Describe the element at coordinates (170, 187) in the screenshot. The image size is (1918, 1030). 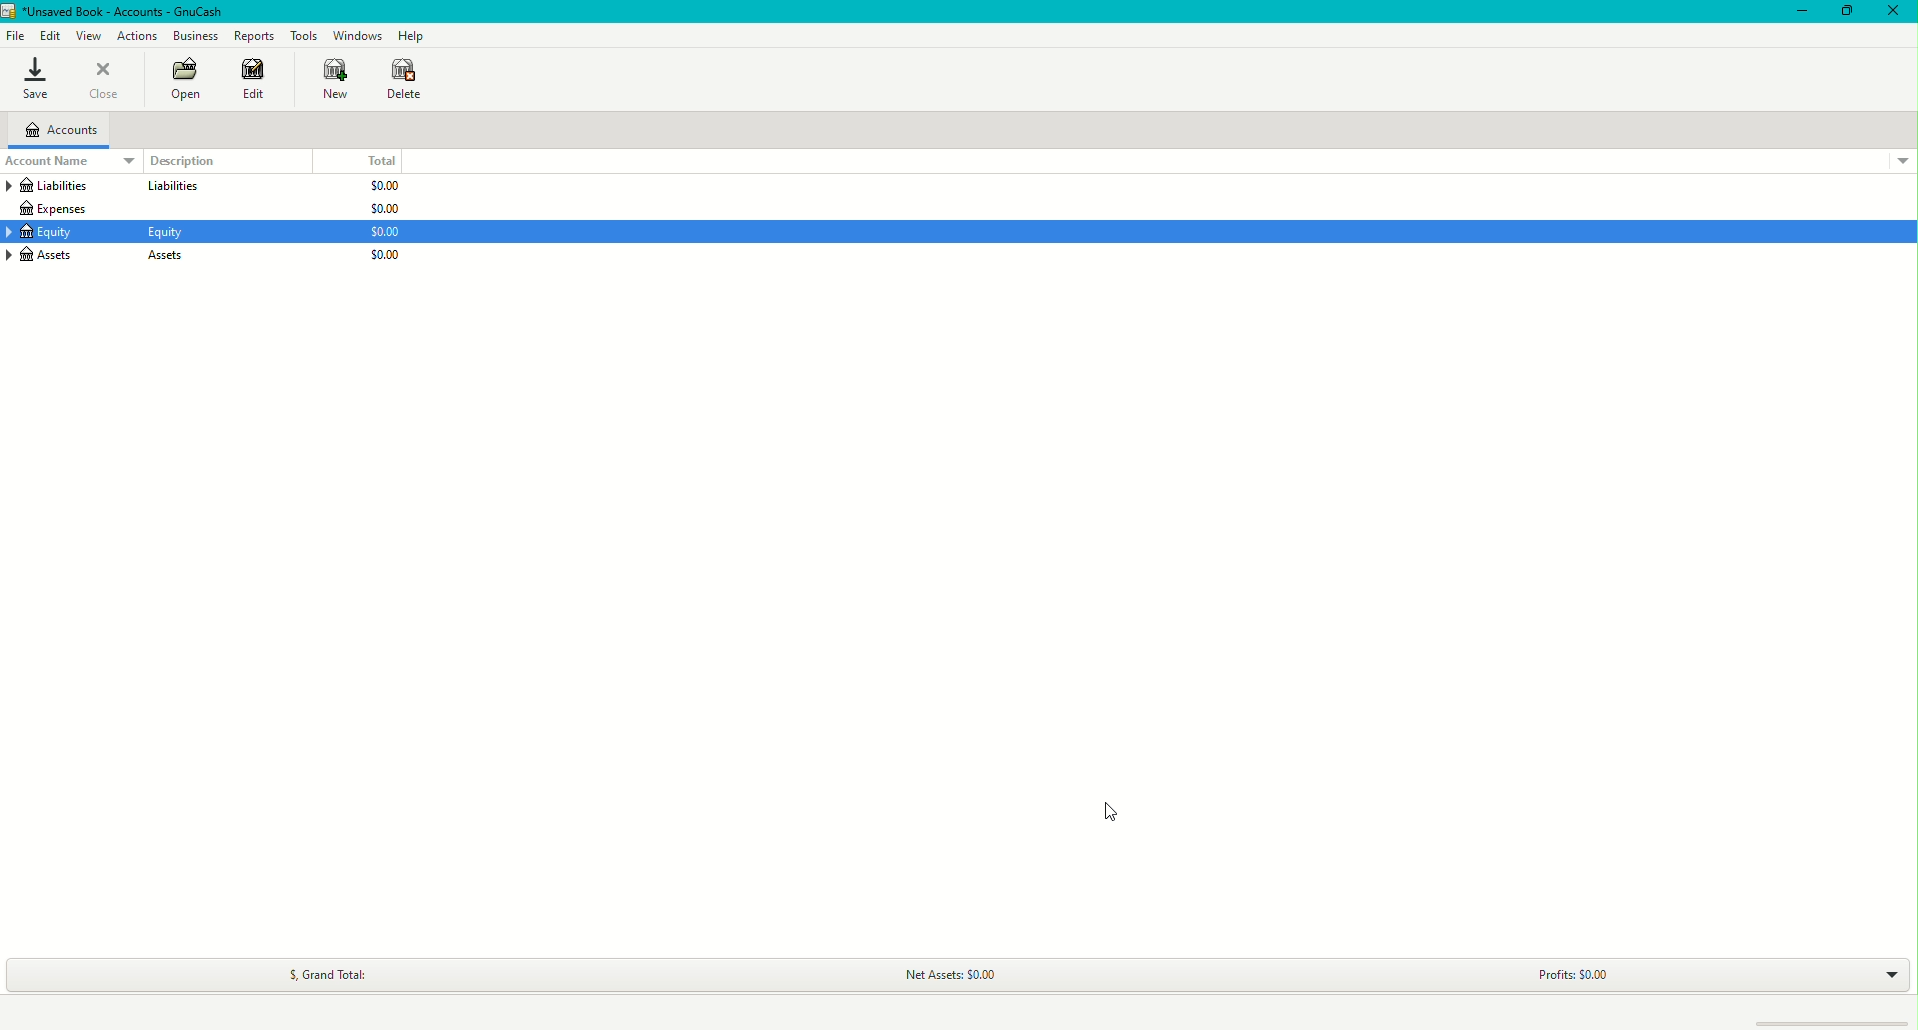
I see `Liabilities` at that location.